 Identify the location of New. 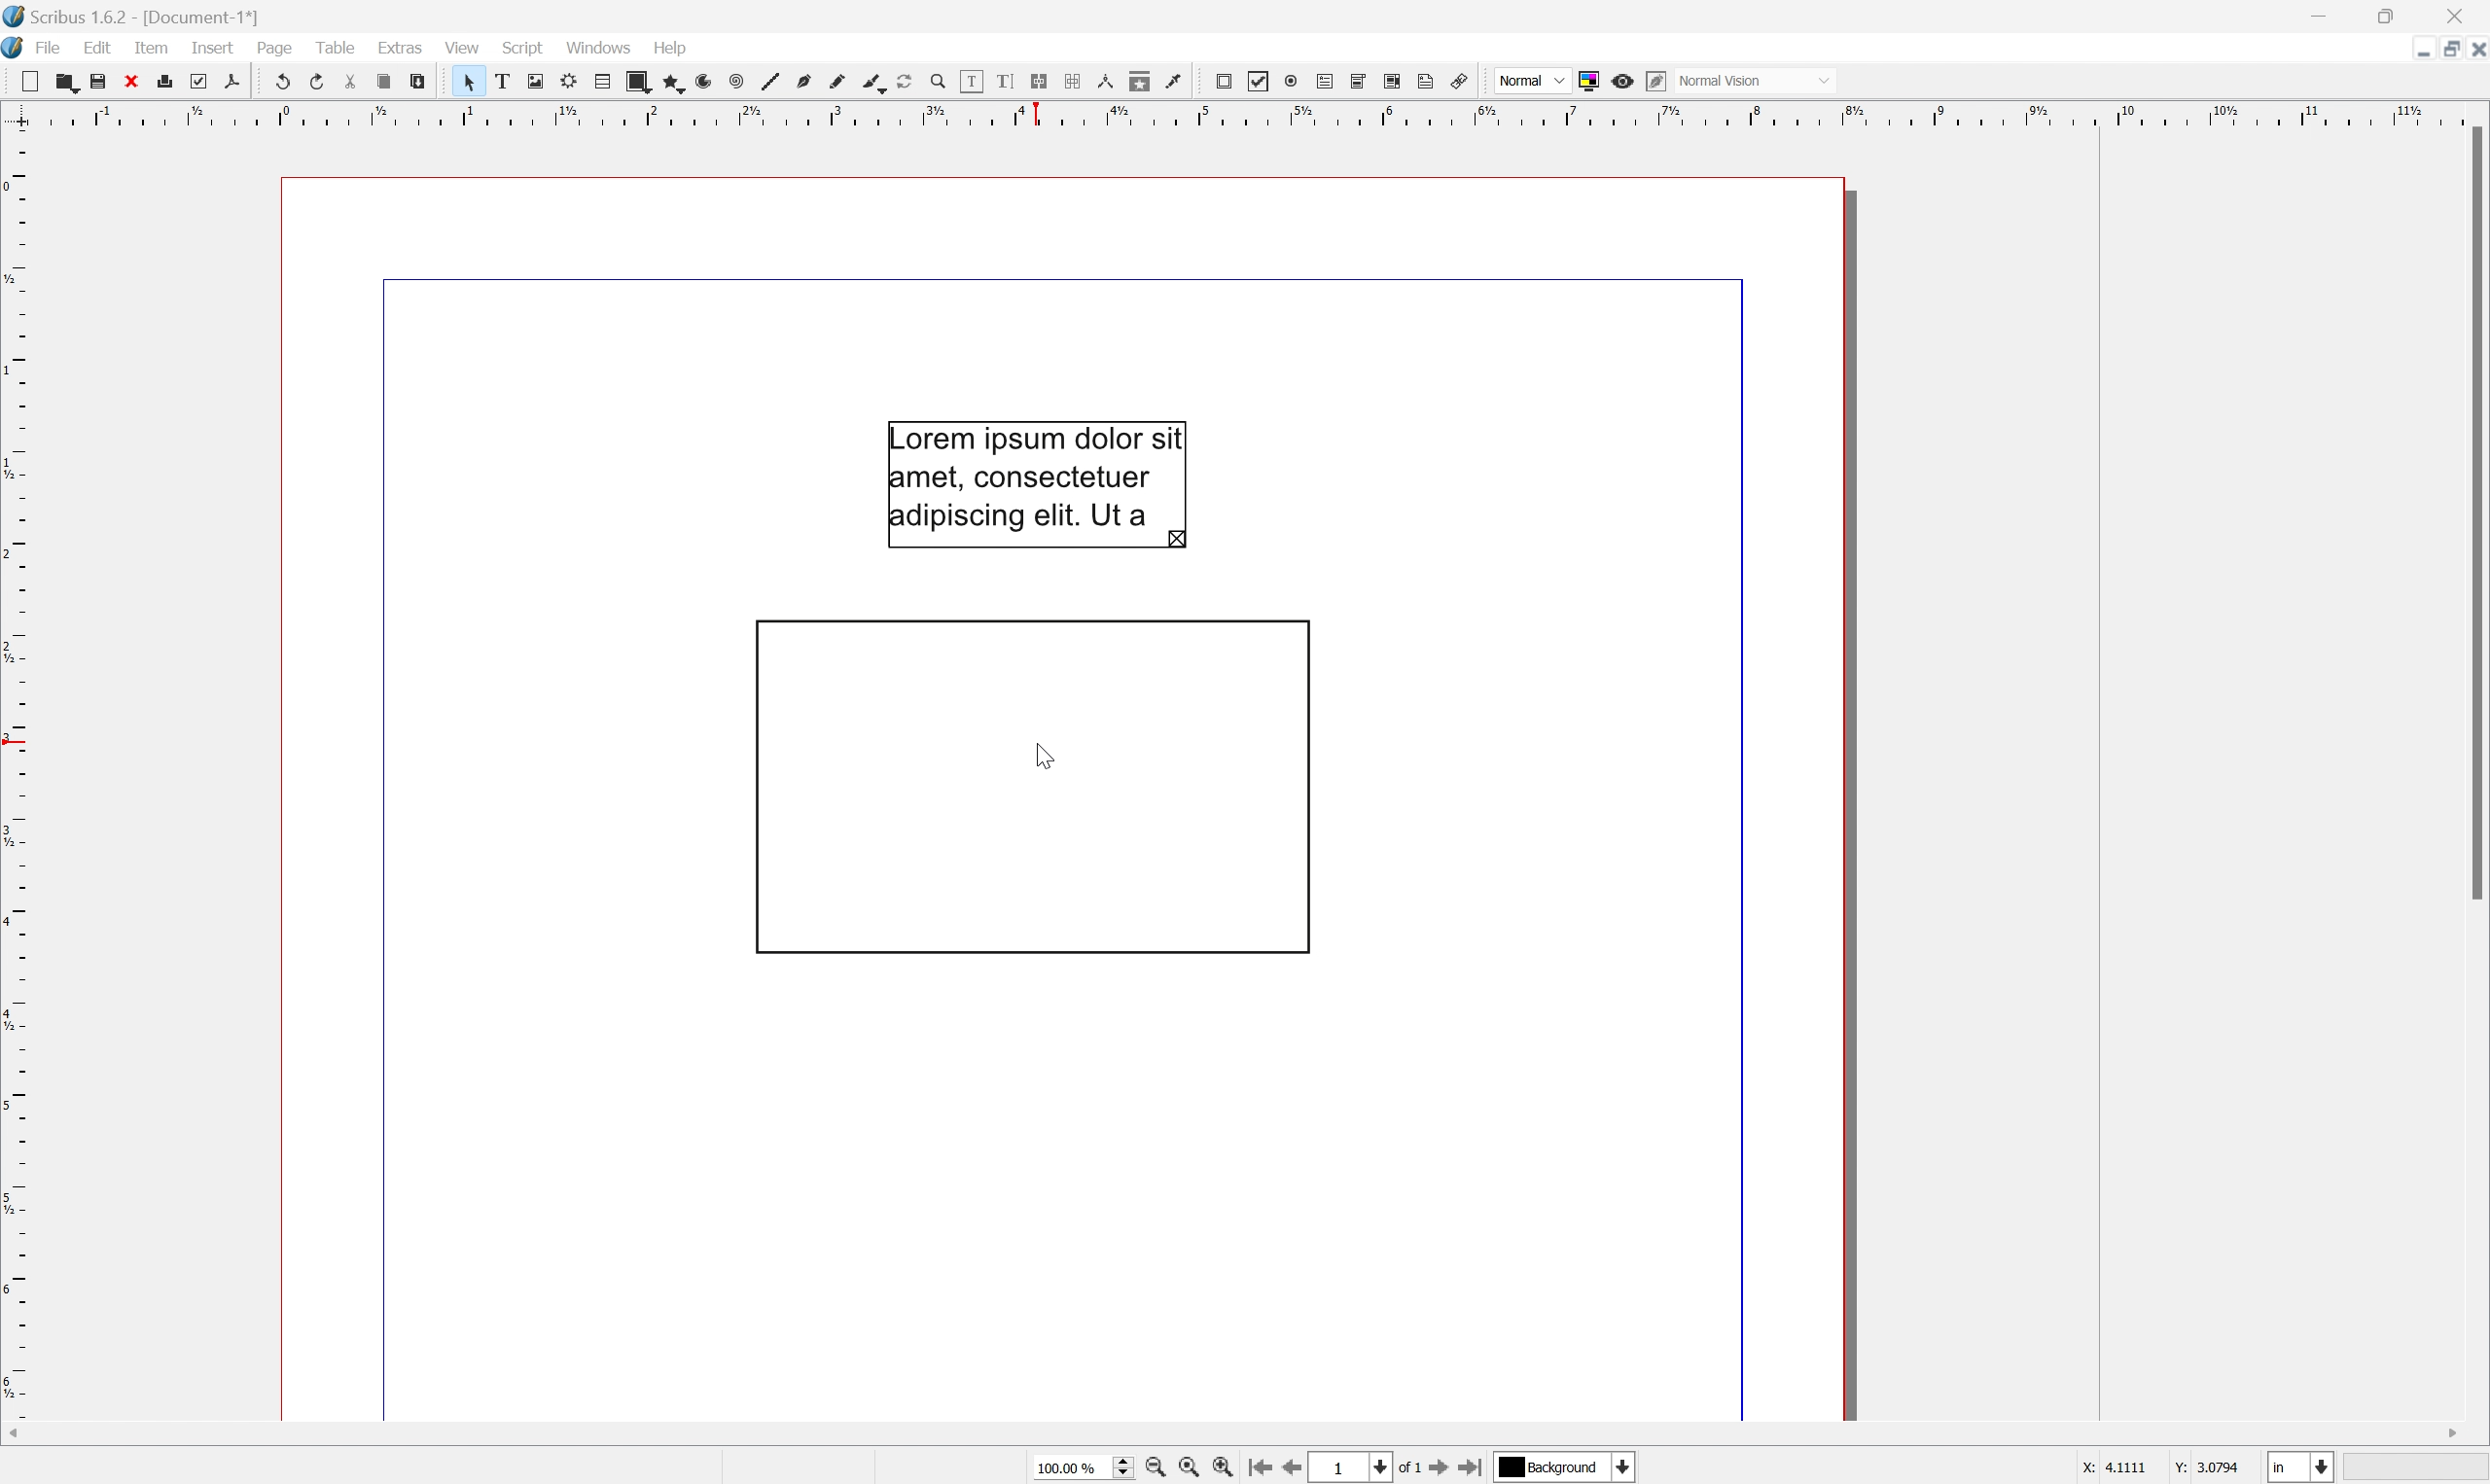
(19, 81).